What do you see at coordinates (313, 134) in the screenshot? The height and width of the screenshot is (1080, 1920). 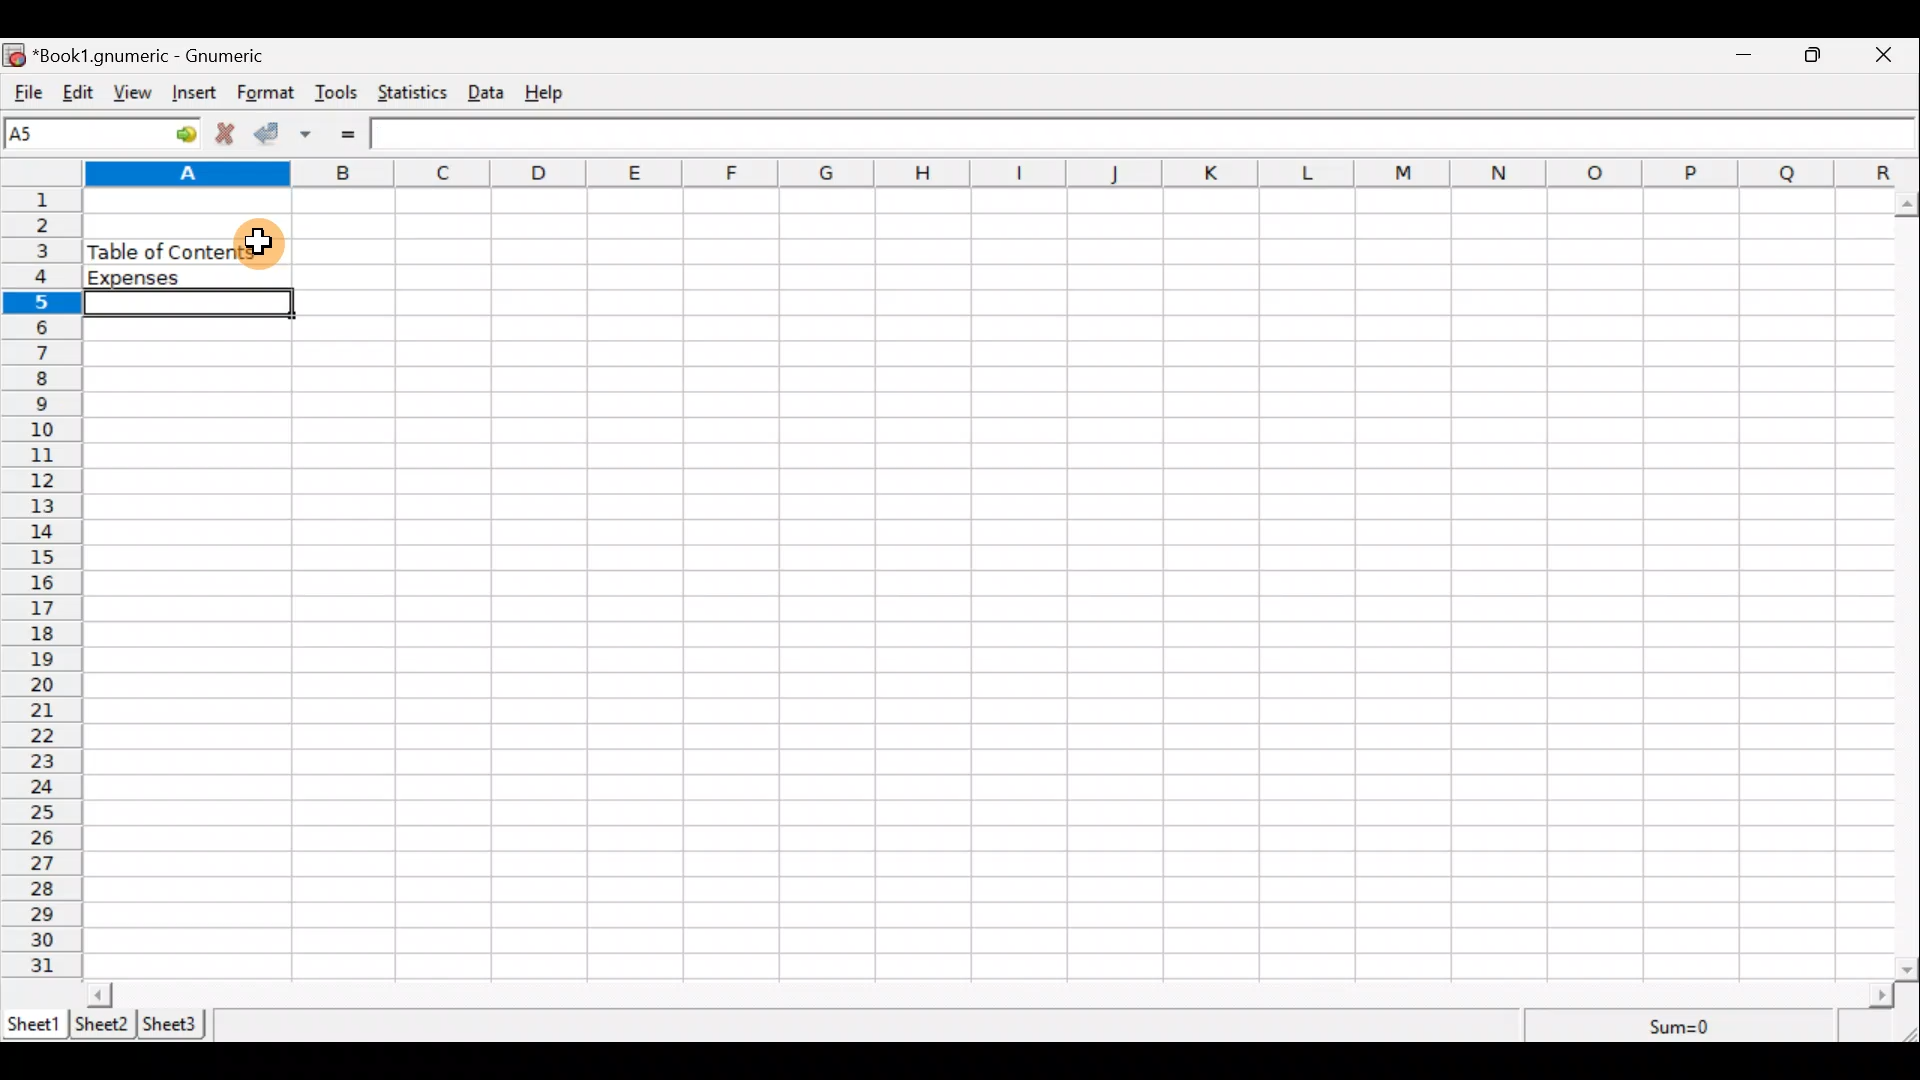 I see `Accept change in multiple cells` at bounding box center [313, 134].